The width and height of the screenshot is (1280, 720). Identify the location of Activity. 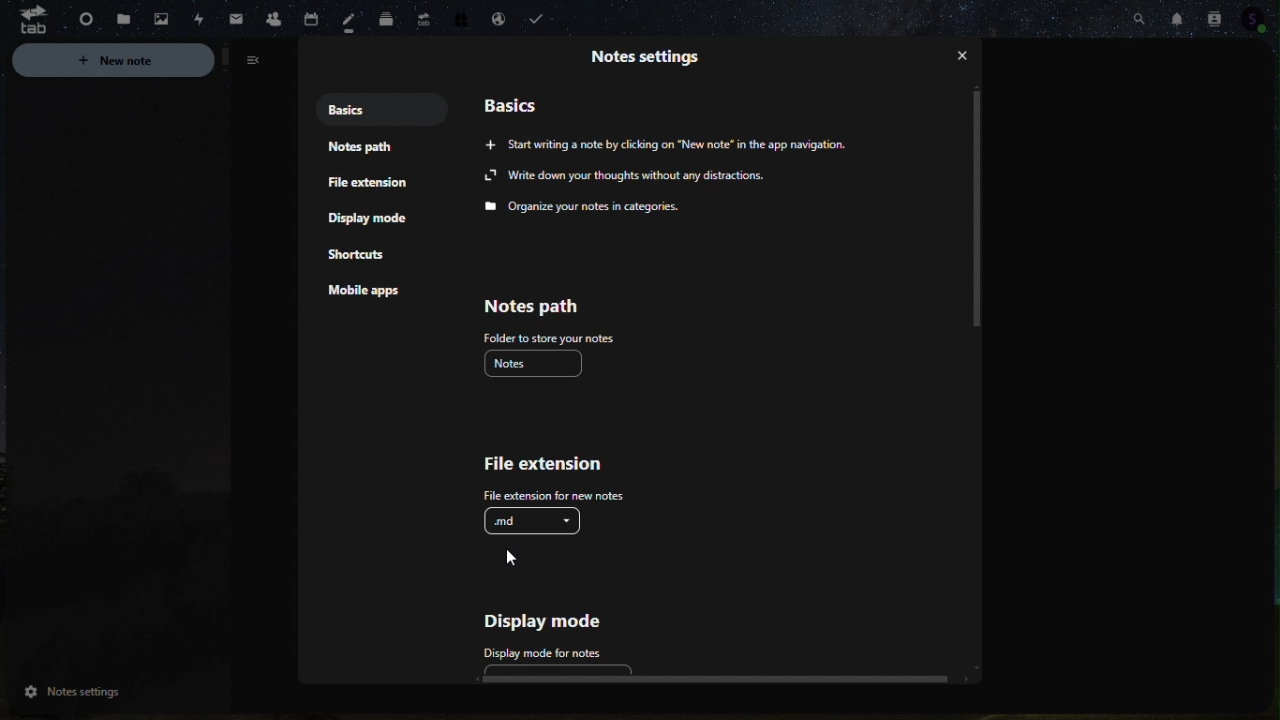
(192, 18).